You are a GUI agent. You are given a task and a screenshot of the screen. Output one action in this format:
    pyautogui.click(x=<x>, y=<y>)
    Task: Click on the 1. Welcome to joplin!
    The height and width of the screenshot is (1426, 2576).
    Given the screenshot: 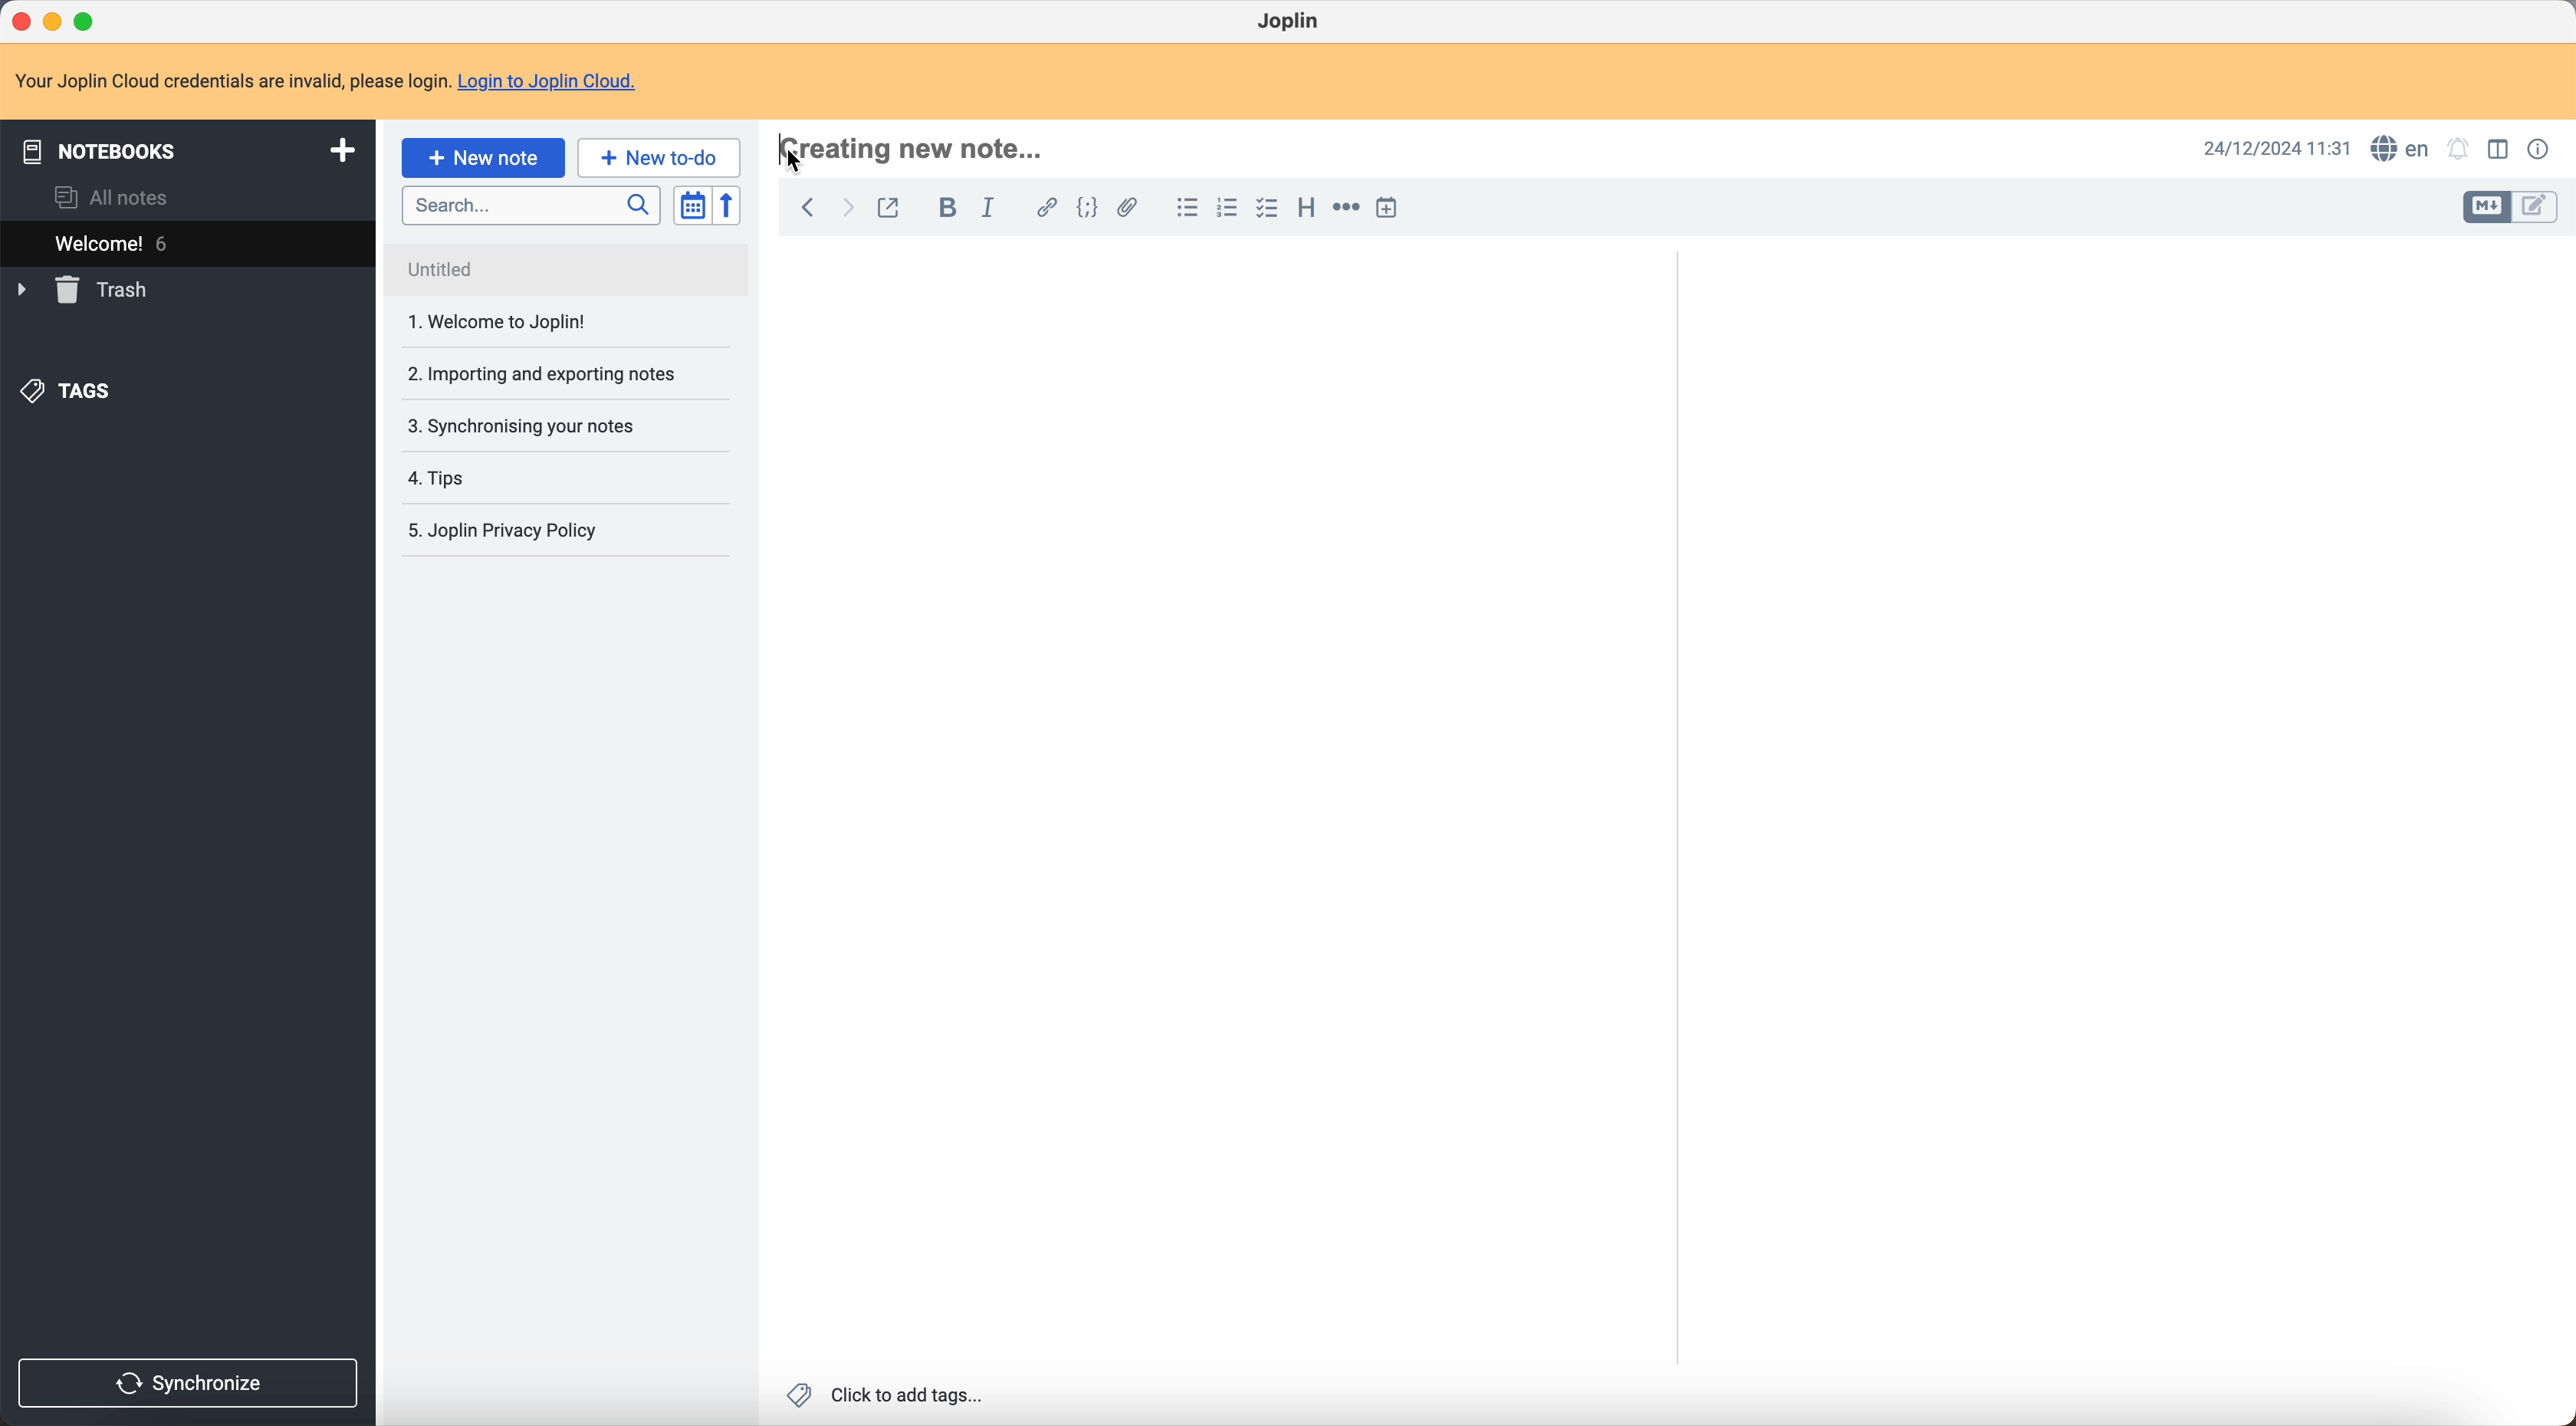 What is the action you would take?
    pyautogui.click(x=544, y=323)
    